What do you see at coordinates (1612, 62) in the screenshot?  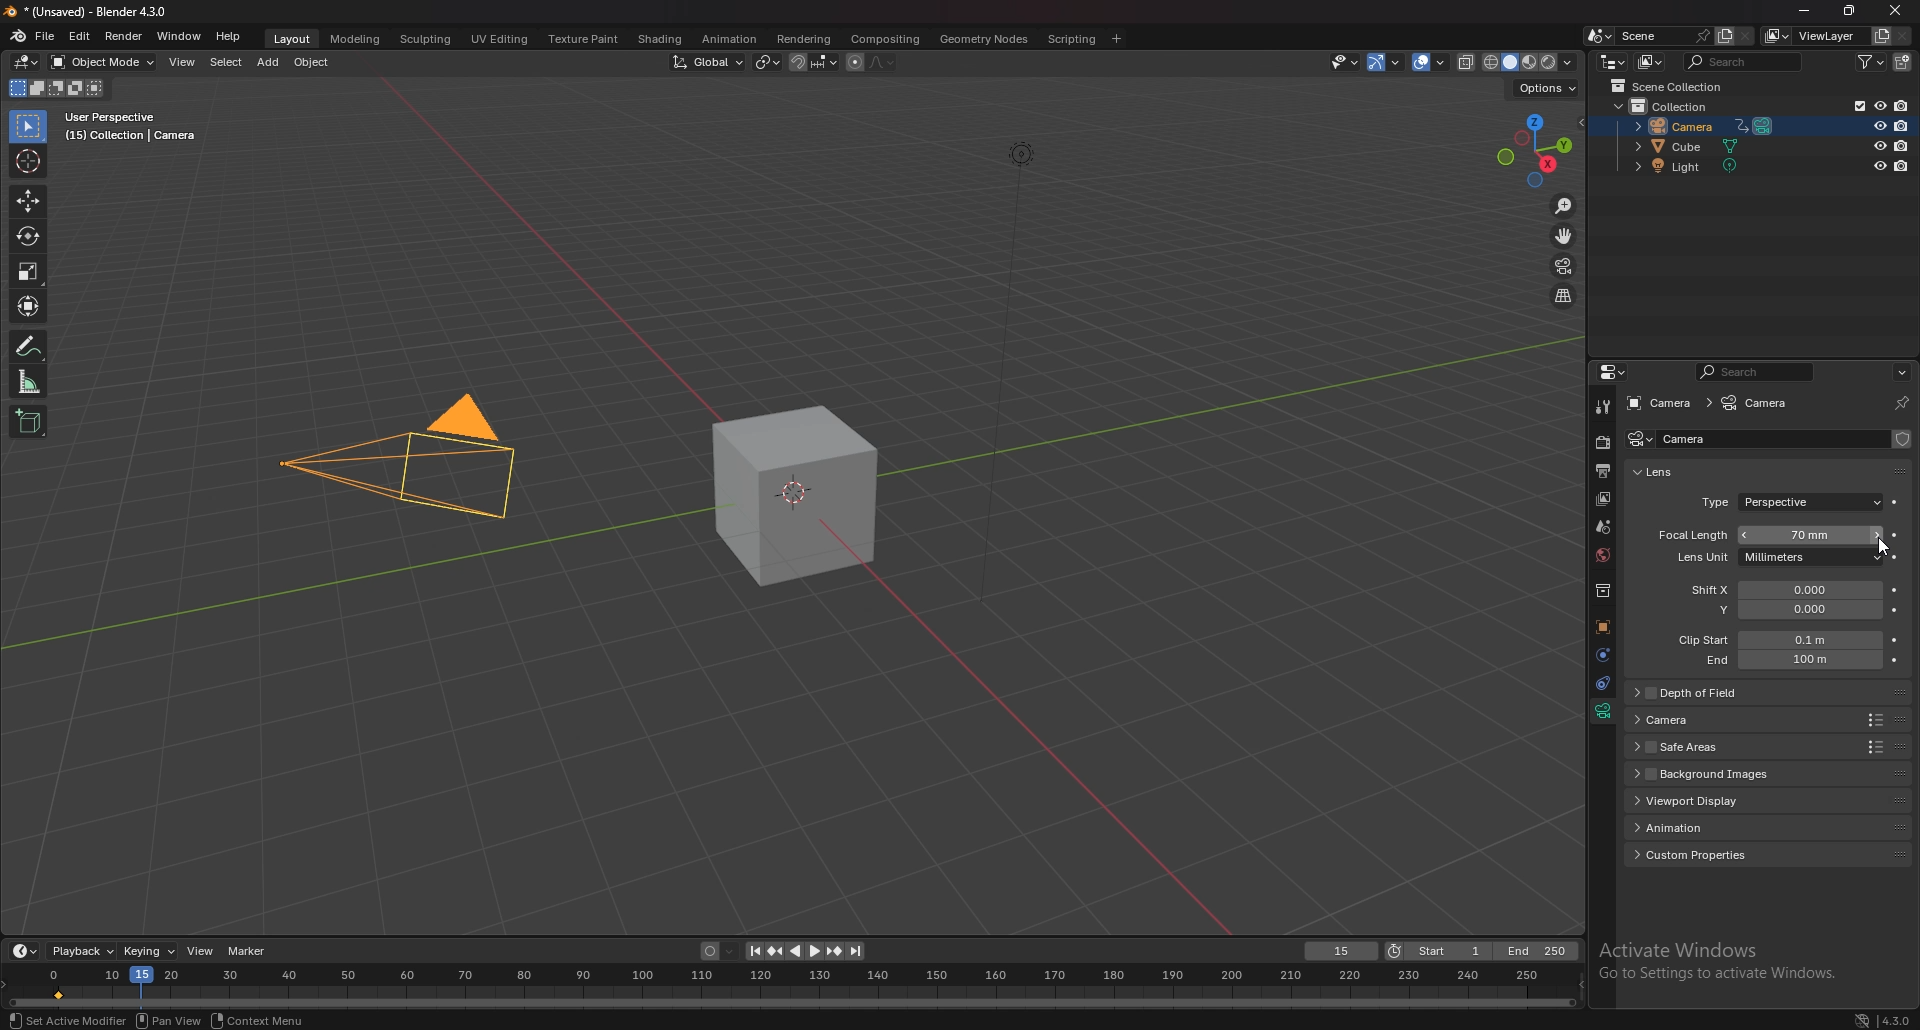 I see `editor type` at bounding box center [1612, 62].